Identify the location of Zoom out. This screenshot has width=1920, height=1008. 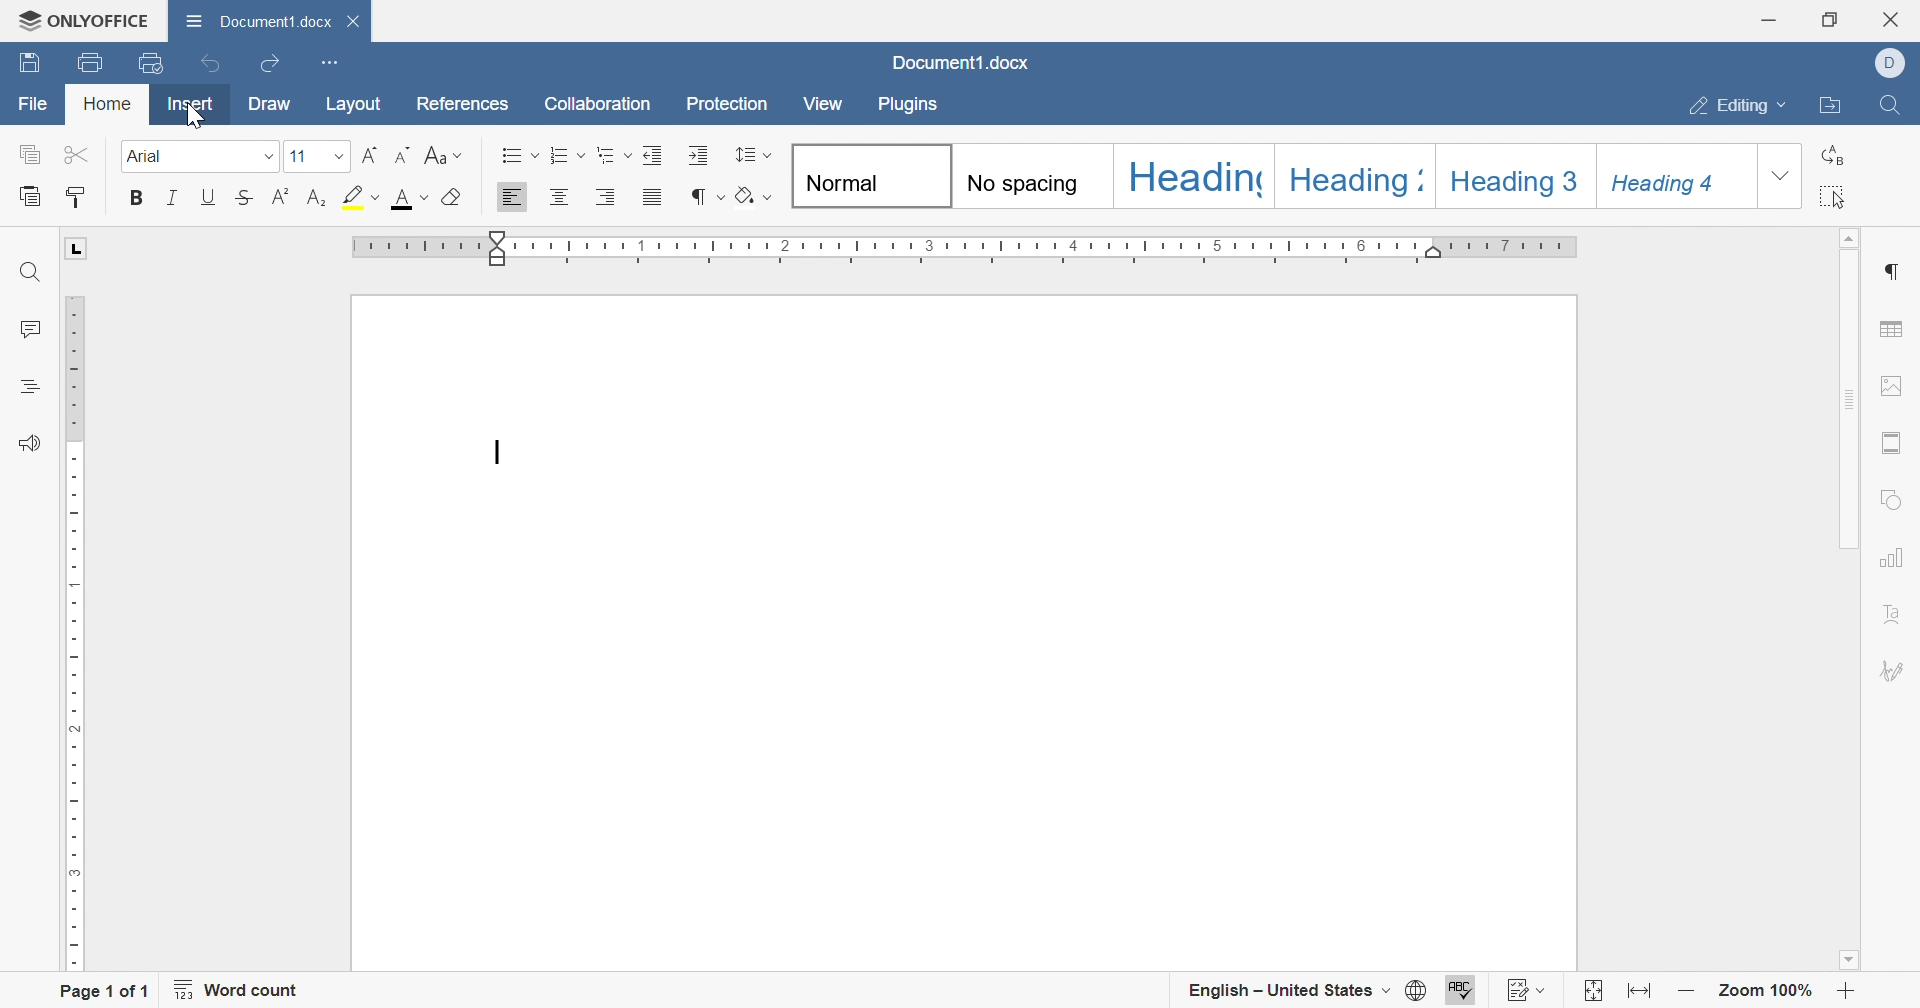
(1688, 991).